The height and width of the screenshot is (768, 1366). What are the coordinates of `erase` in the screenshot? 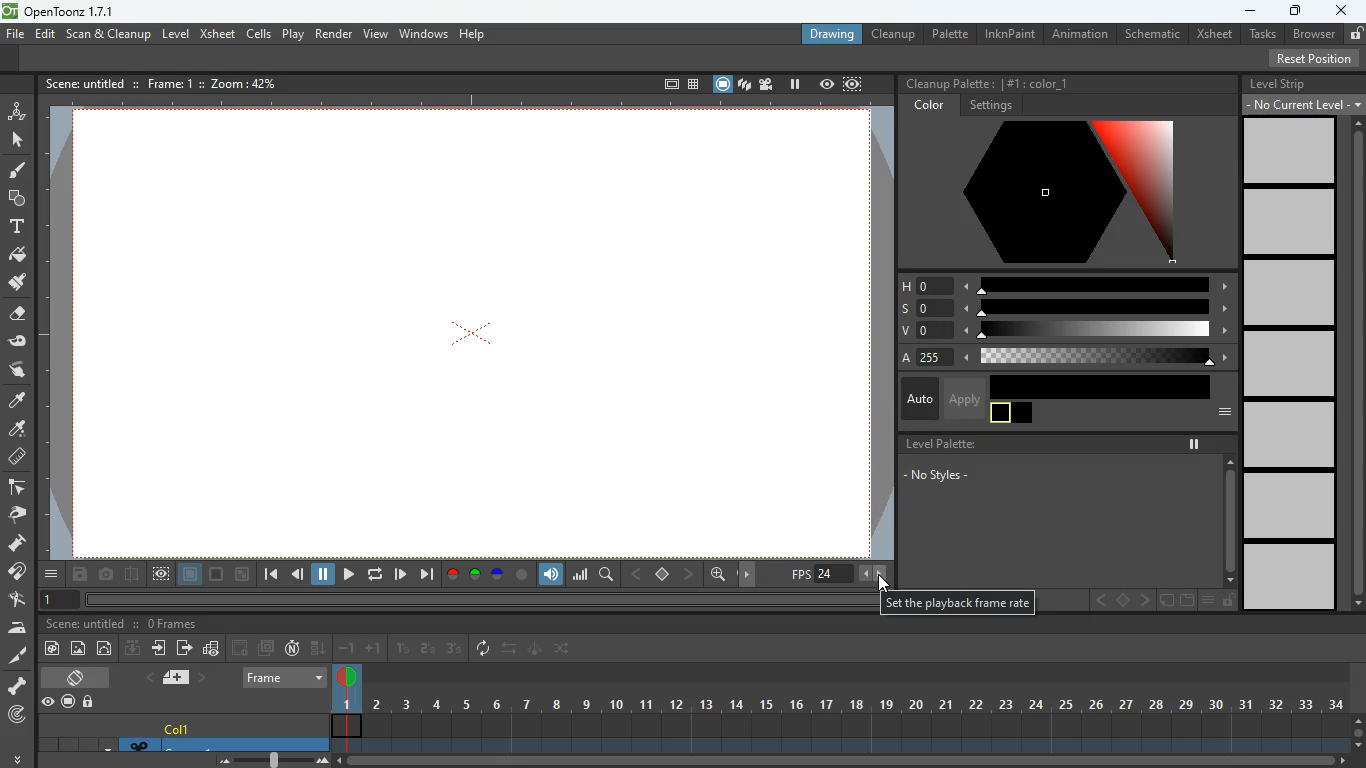 It's located at (19, 314).